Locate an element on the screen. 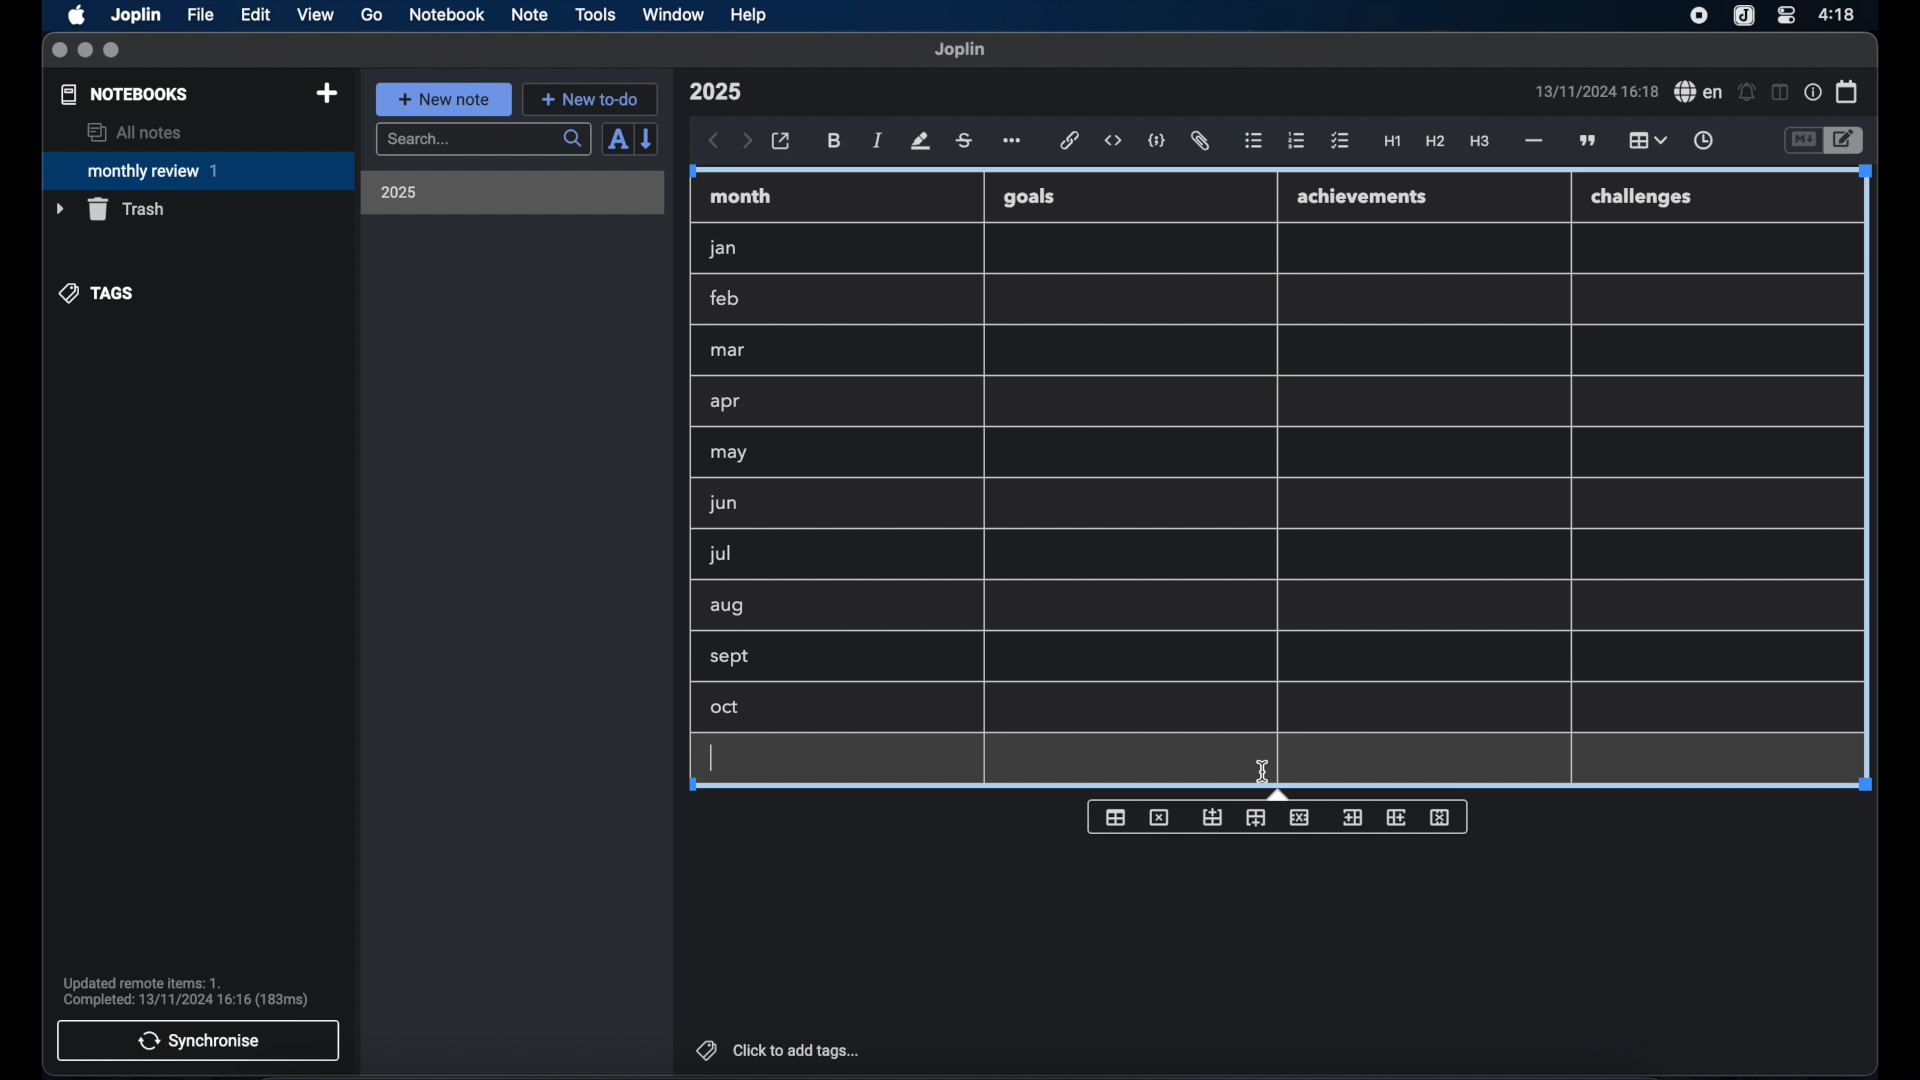  jun is located at coordinates (721, 503).